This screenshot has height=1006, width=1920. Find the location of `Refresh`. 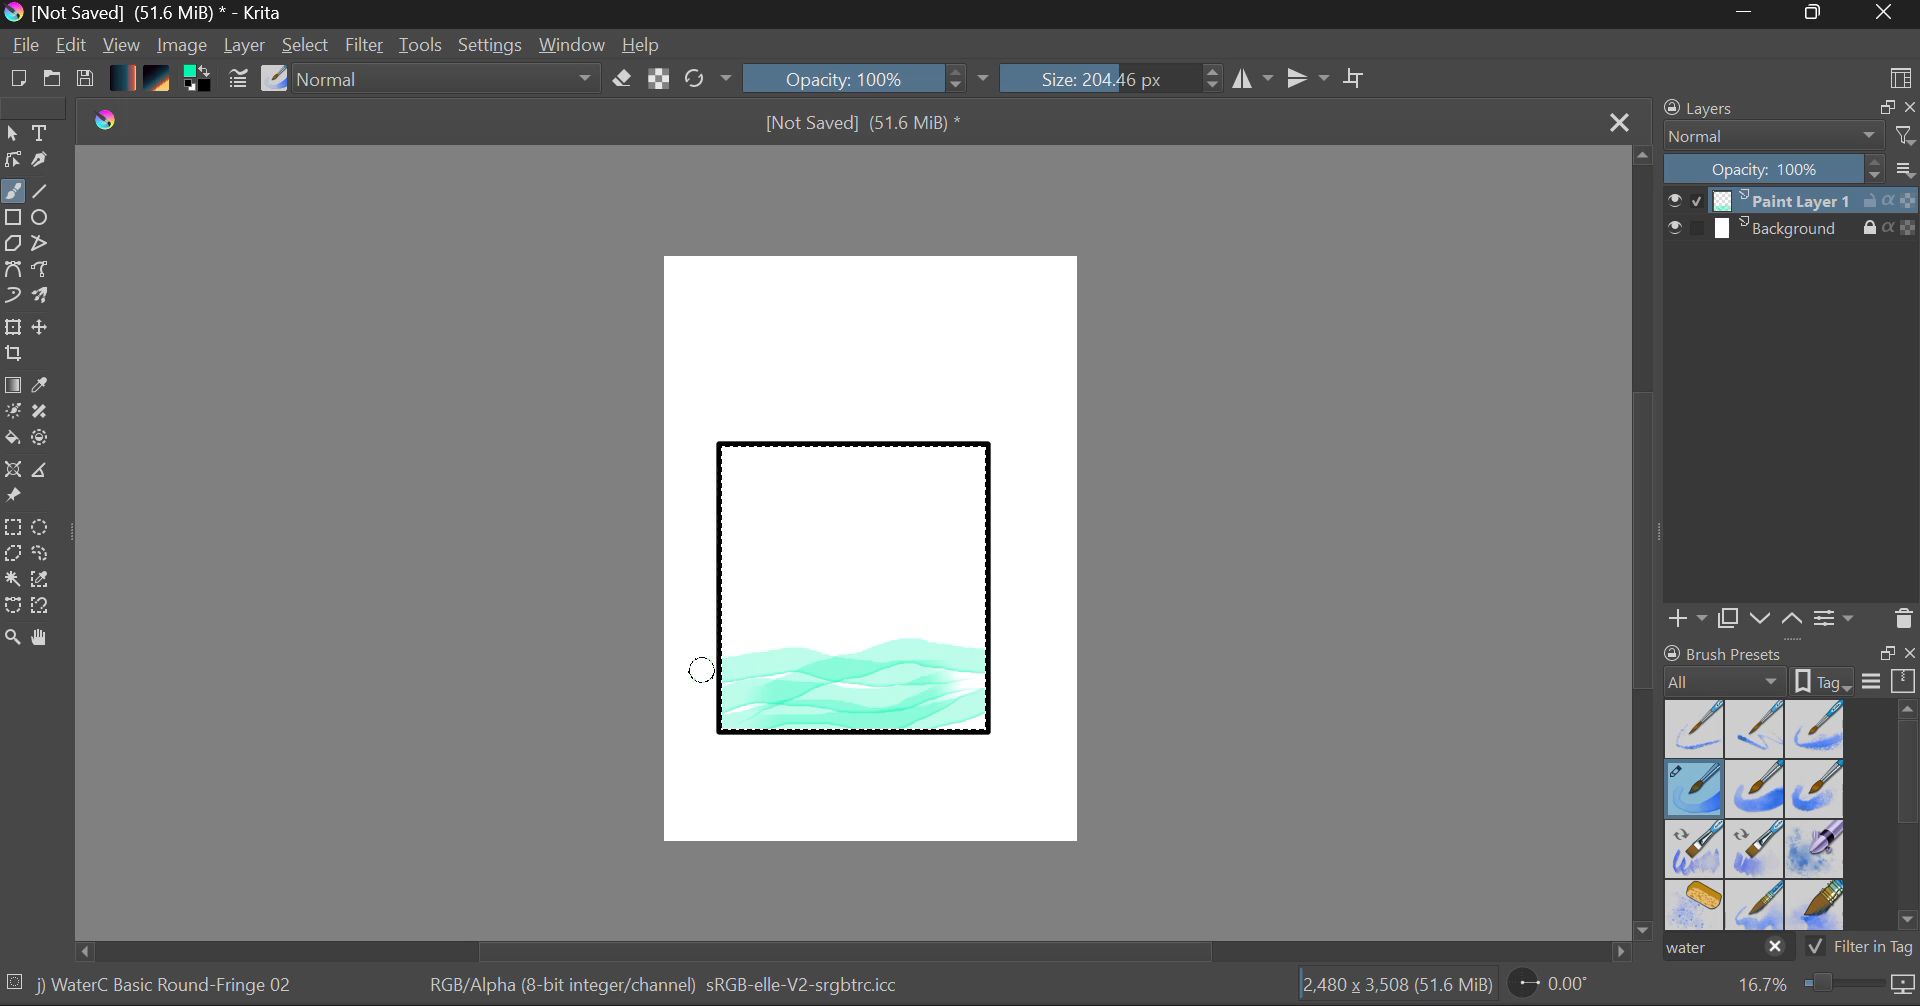

Refresh is located at coordinates (708, 78).